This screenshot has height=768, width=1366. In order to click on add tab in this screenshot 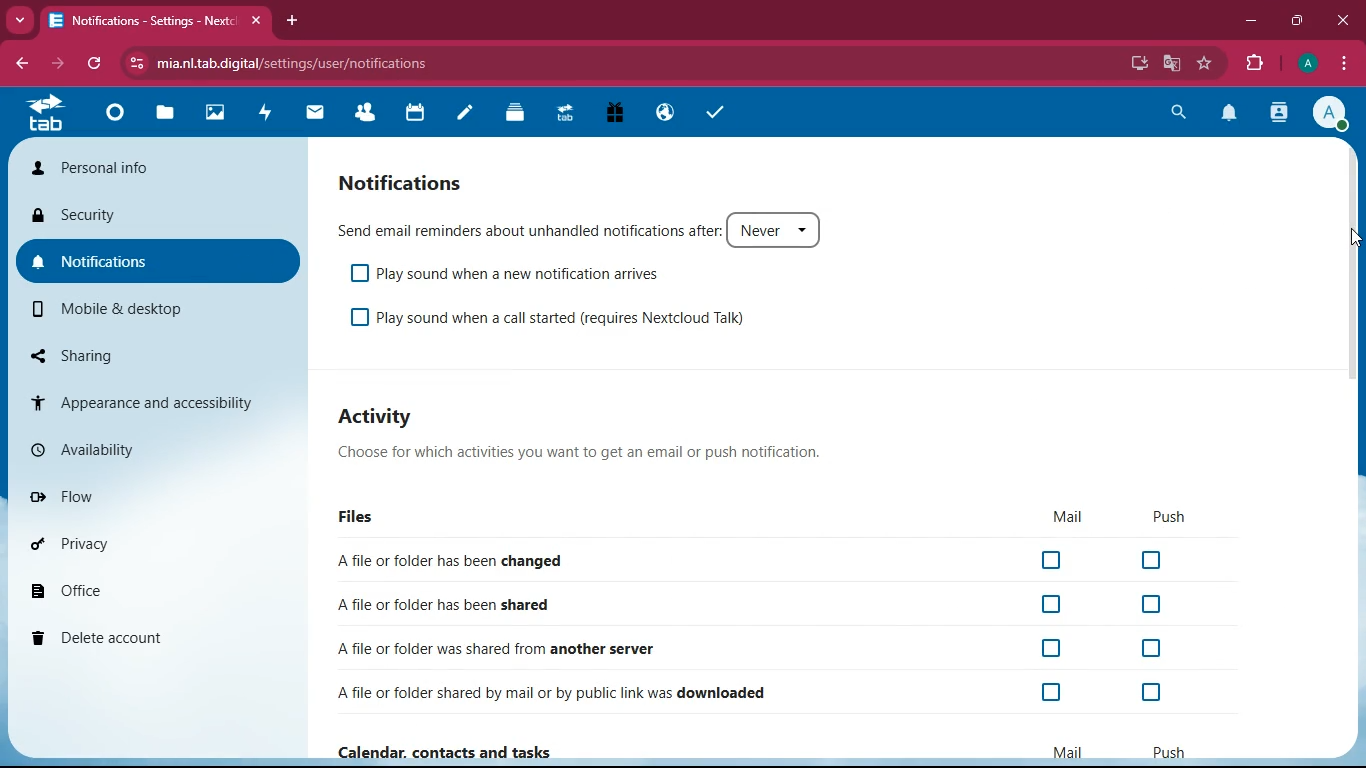, I will do `click(295, 22)`.